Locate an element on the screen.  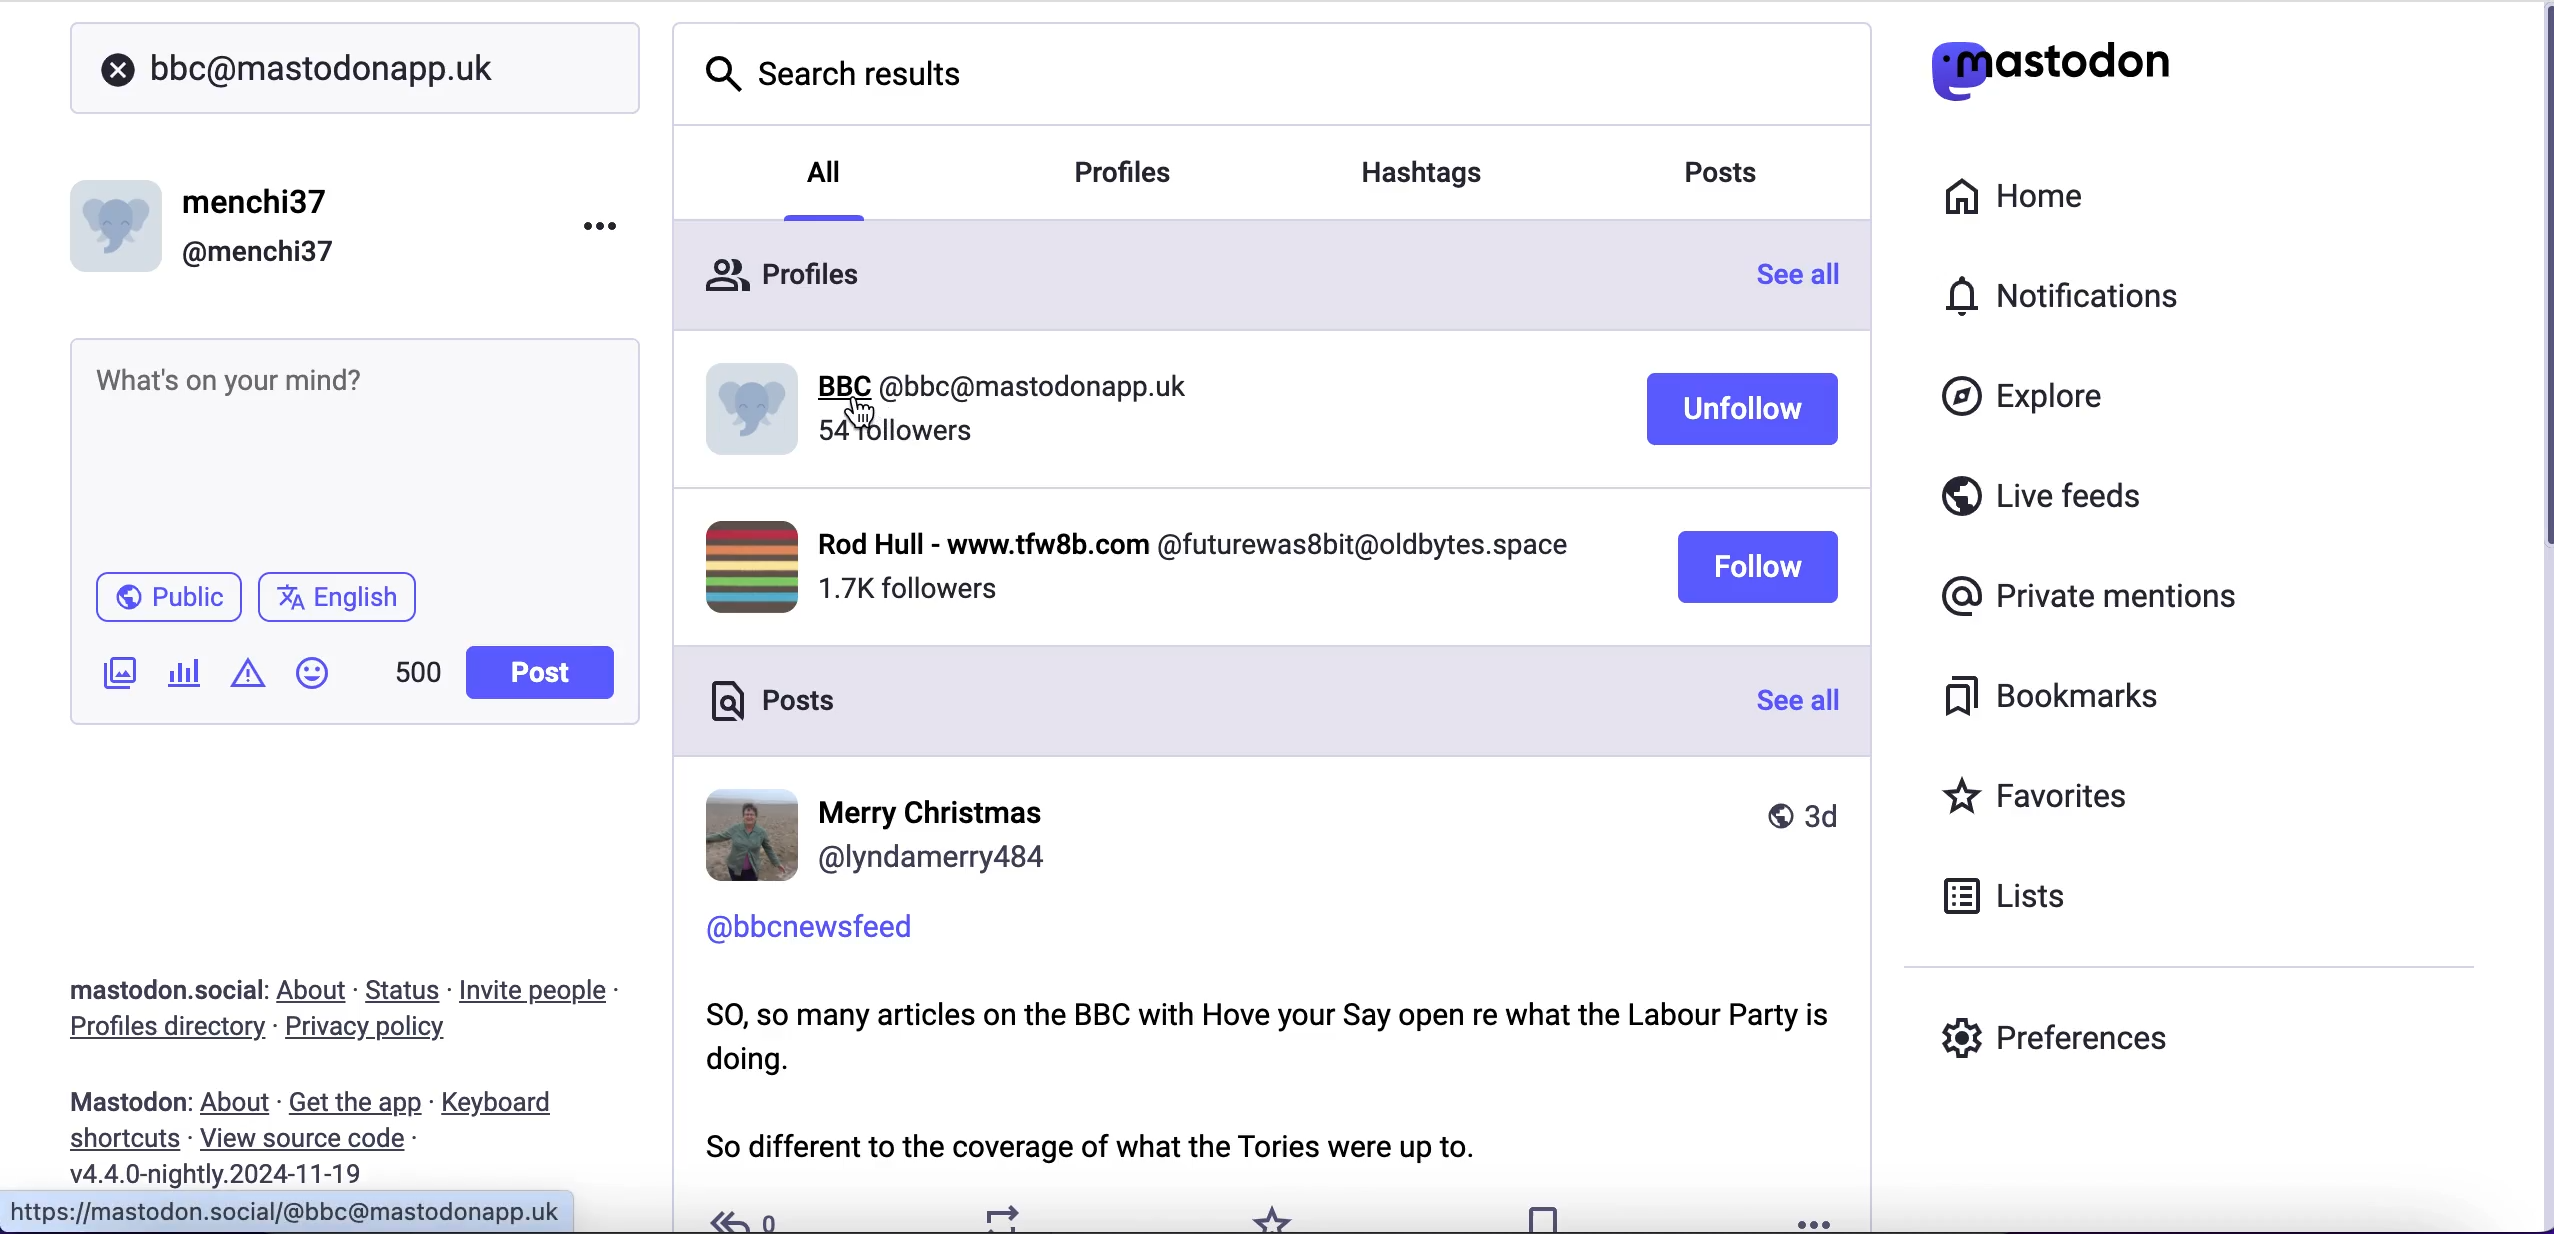
posts is located at coordinates (1721, 171).